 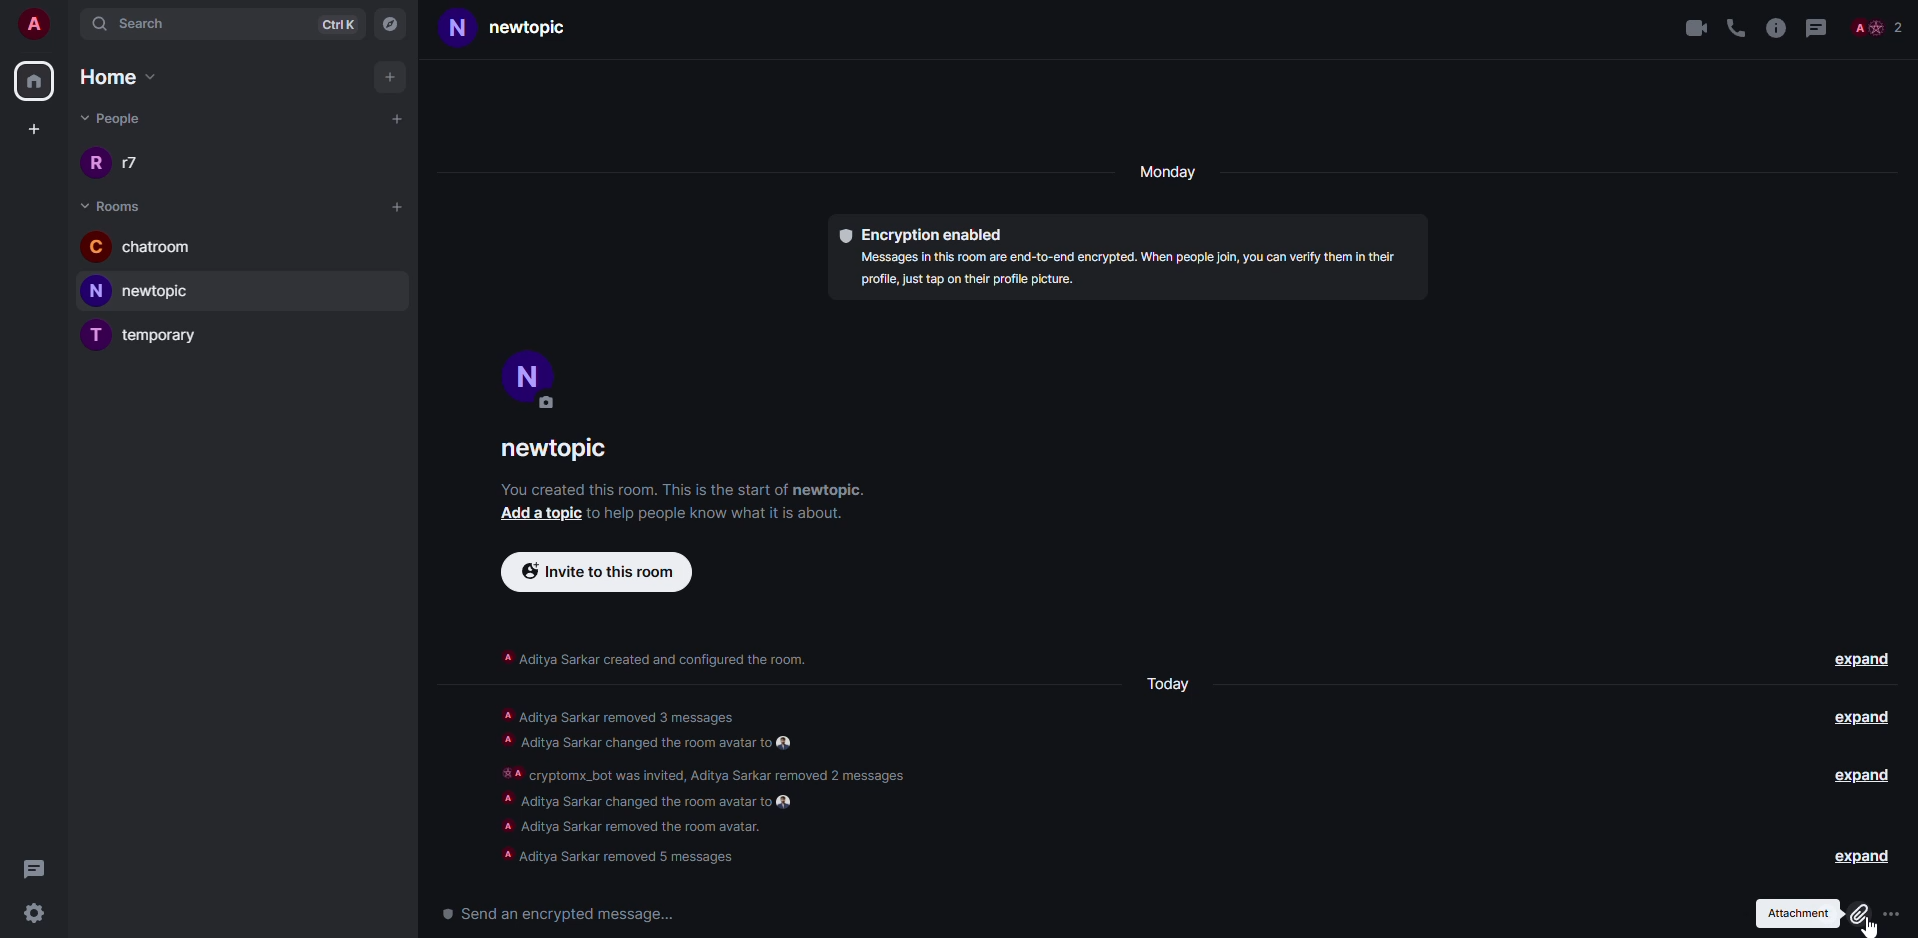 I want to click on expand, so click(x=1866, y=659).